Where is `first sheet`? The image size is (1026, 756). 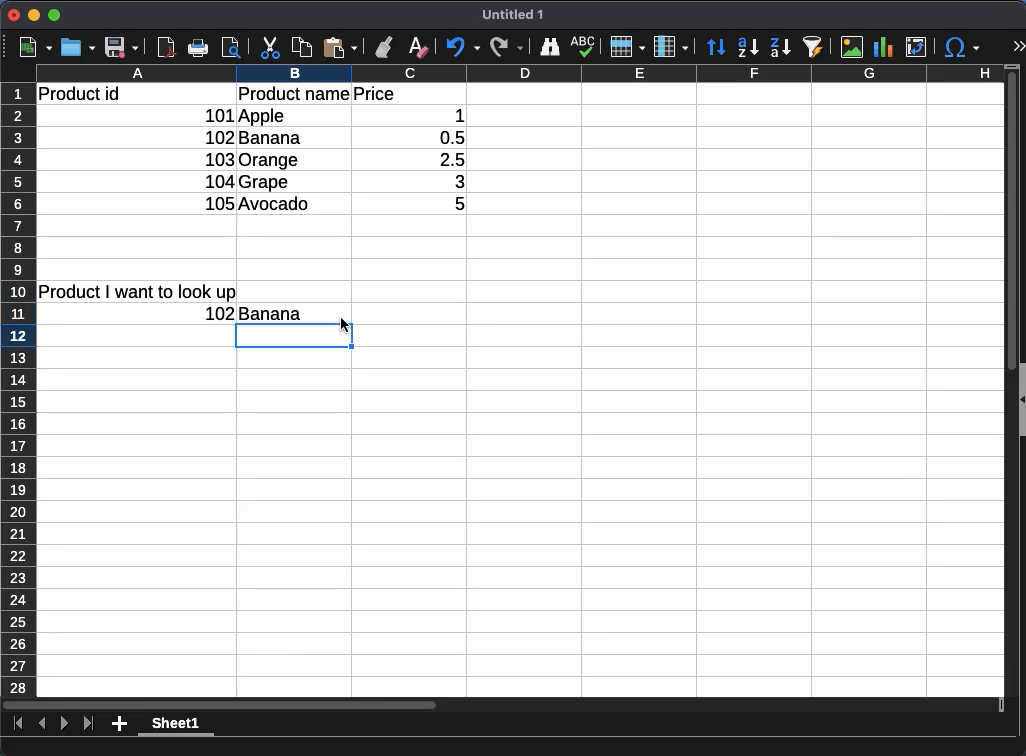
first sheet is located at coordinates (19, 724).